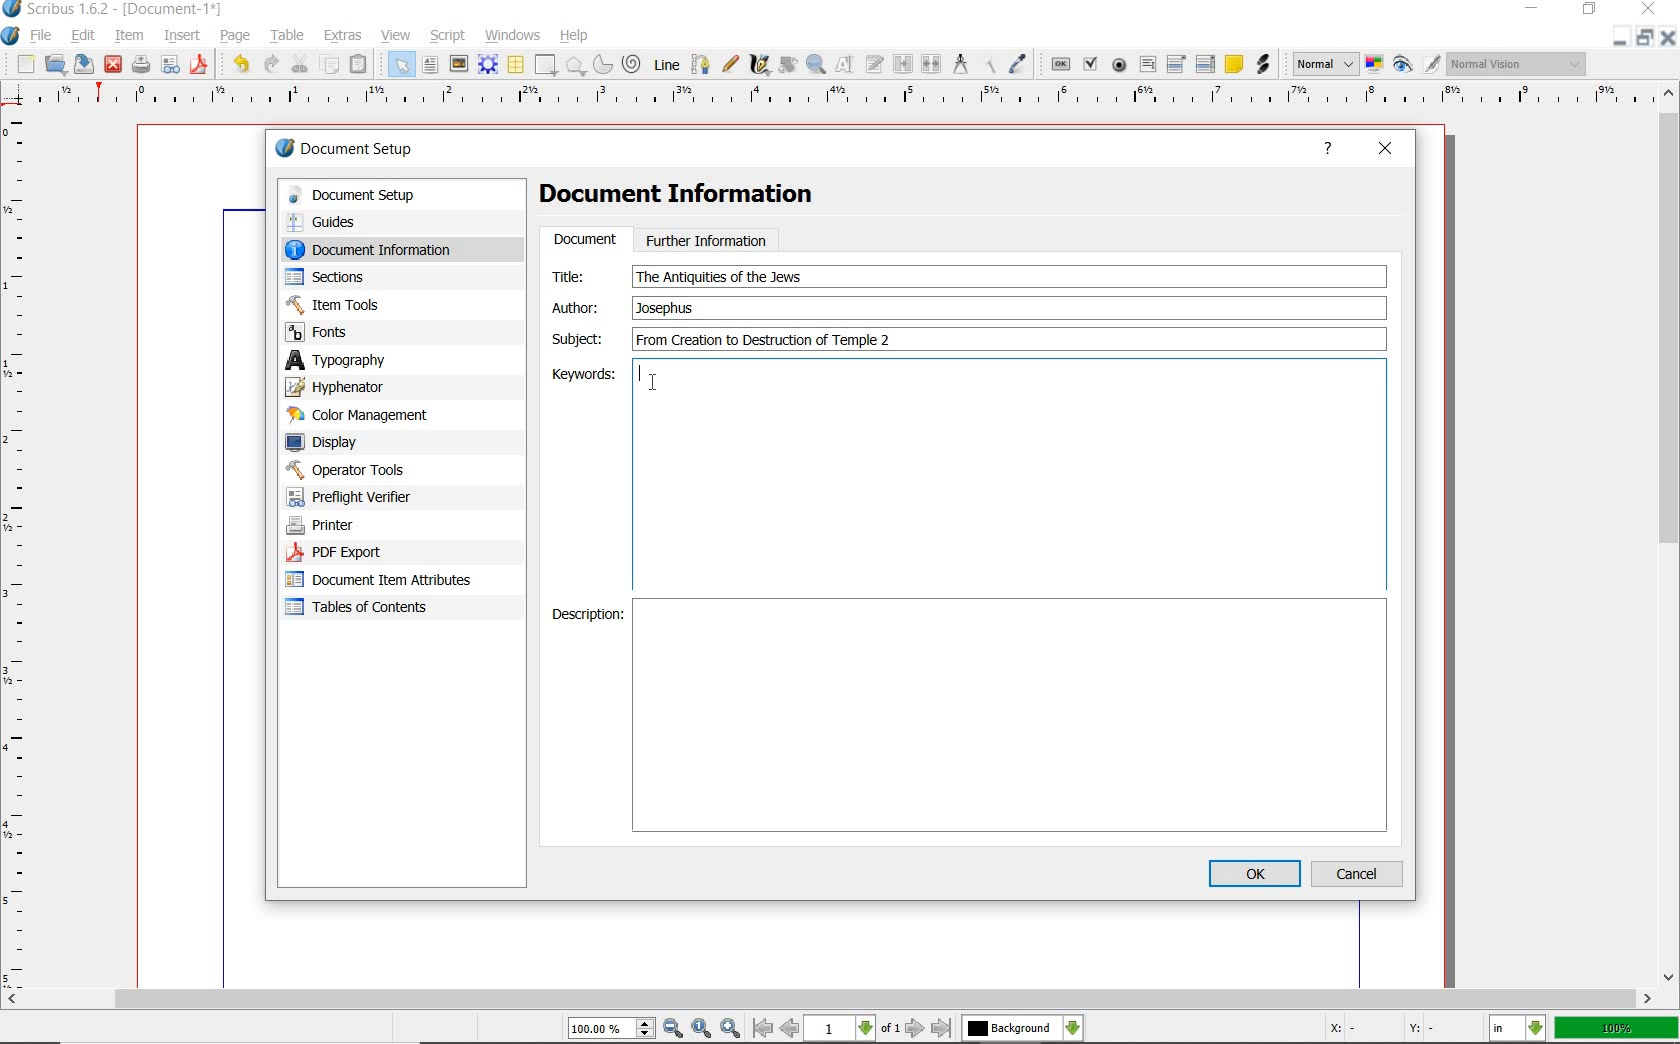  Describe the element at coordinates (1379, 1030) in the screenshot. I see `coordinates` at that location.